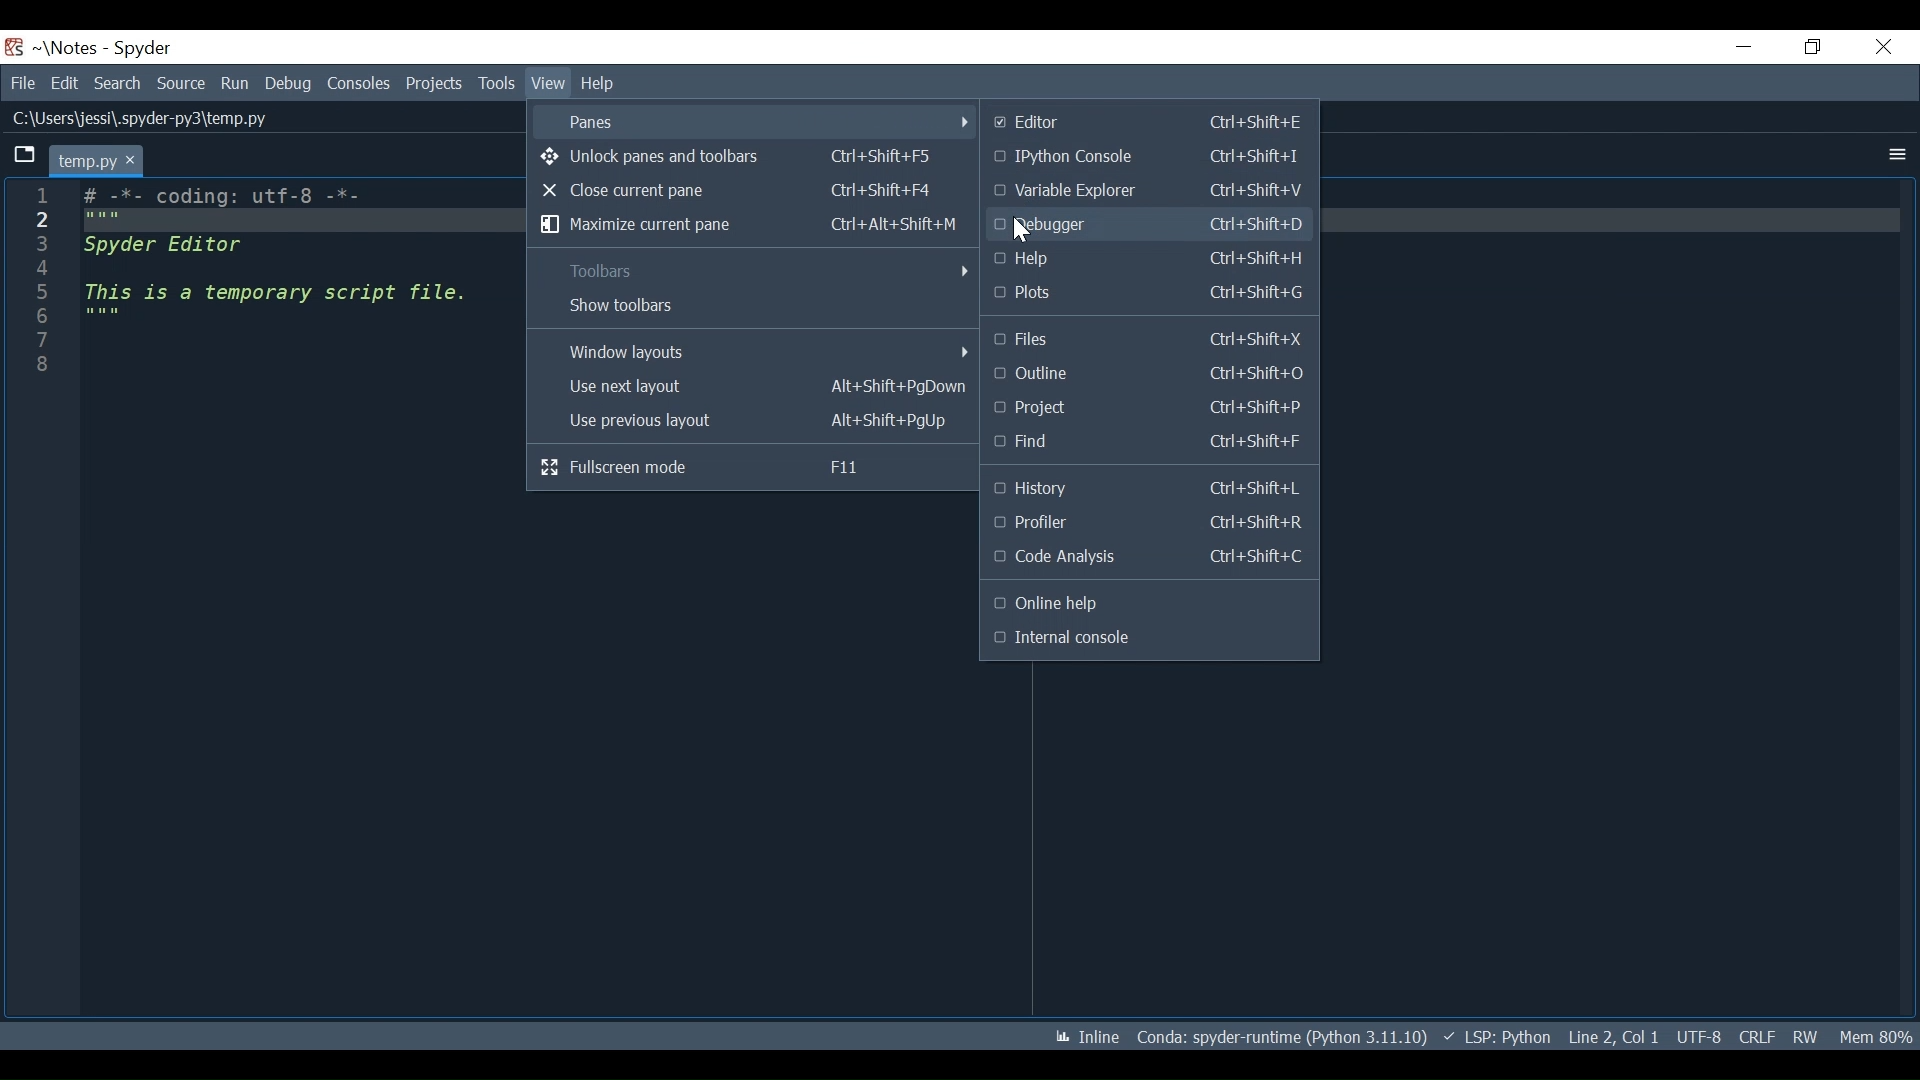 Image resolution: width=1920 pixels, height=1080 pixels. What do you see at coordinates (14, 47) in the screenshot?
I see `Spyder Desktop Icon` at bounding box center [14, 47].